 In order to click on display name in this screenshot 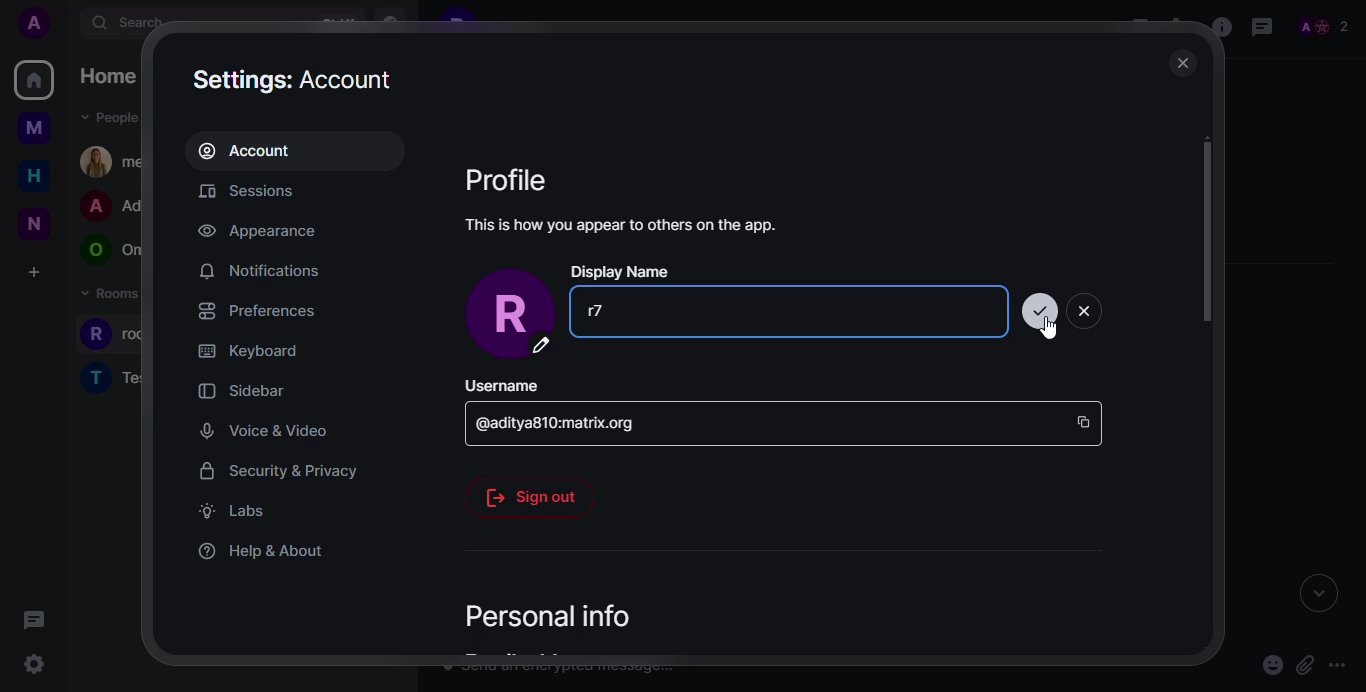, I will do `click(622, 271)`.